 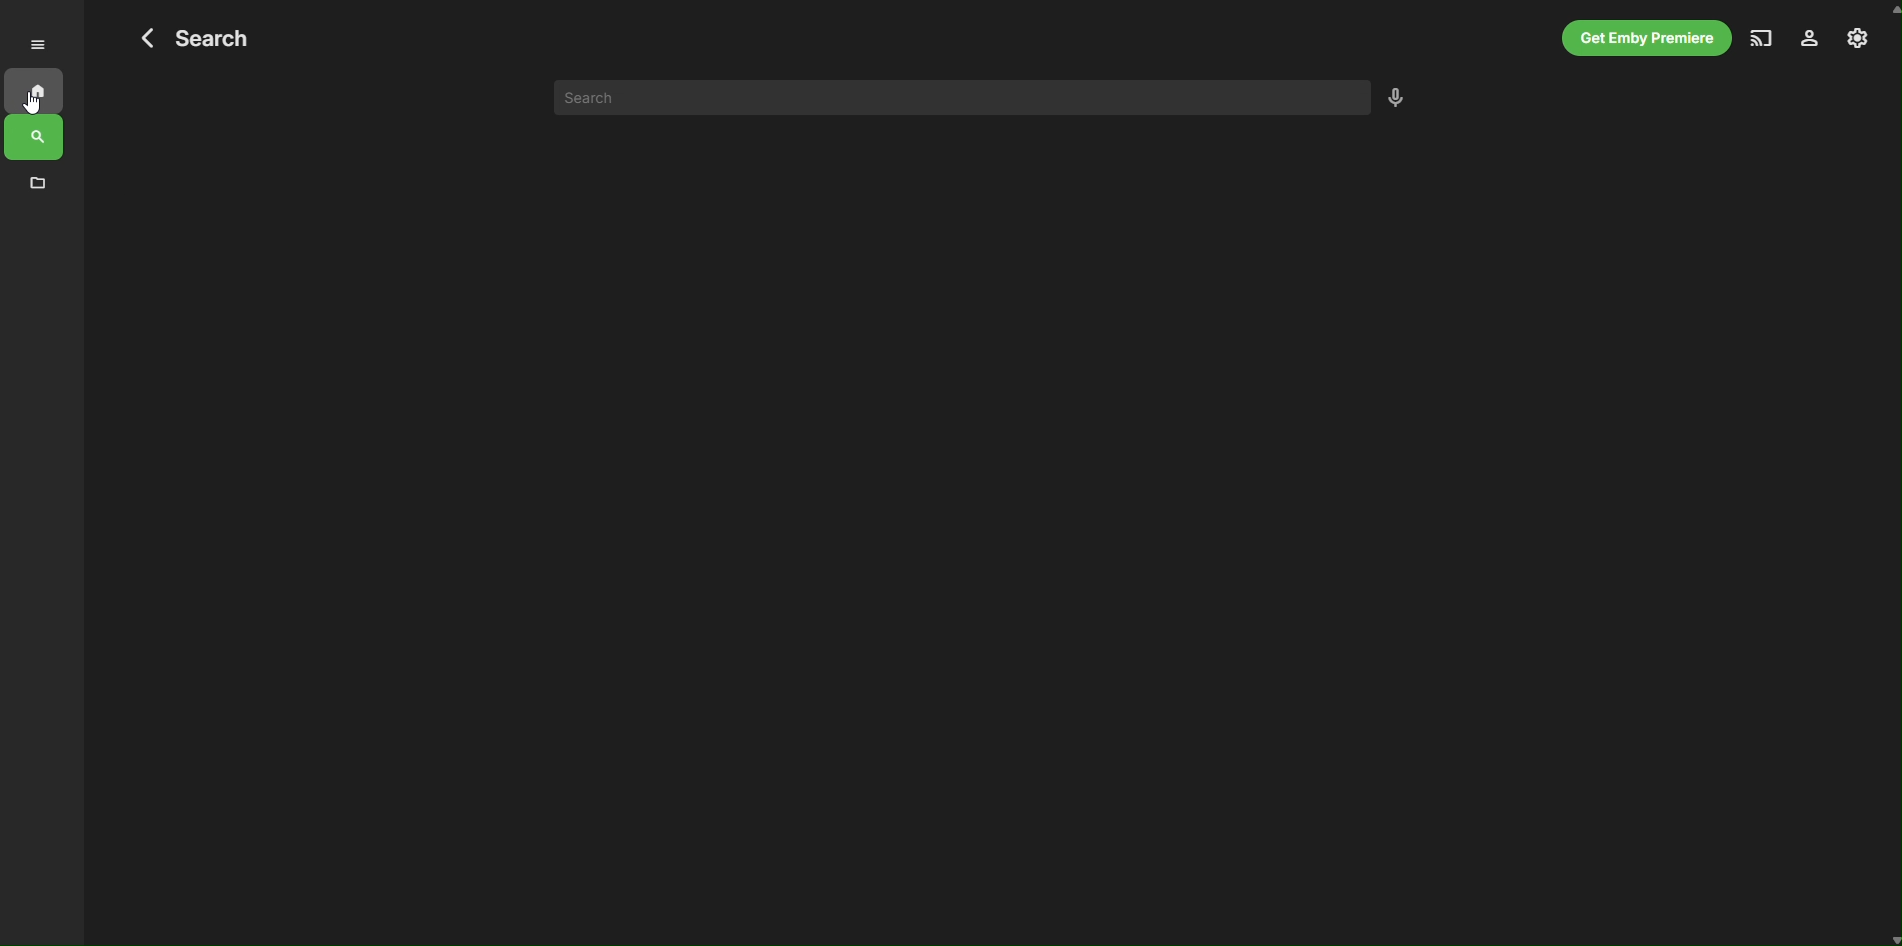 I want to click on Broadcast, so click(x=1764, y=38).